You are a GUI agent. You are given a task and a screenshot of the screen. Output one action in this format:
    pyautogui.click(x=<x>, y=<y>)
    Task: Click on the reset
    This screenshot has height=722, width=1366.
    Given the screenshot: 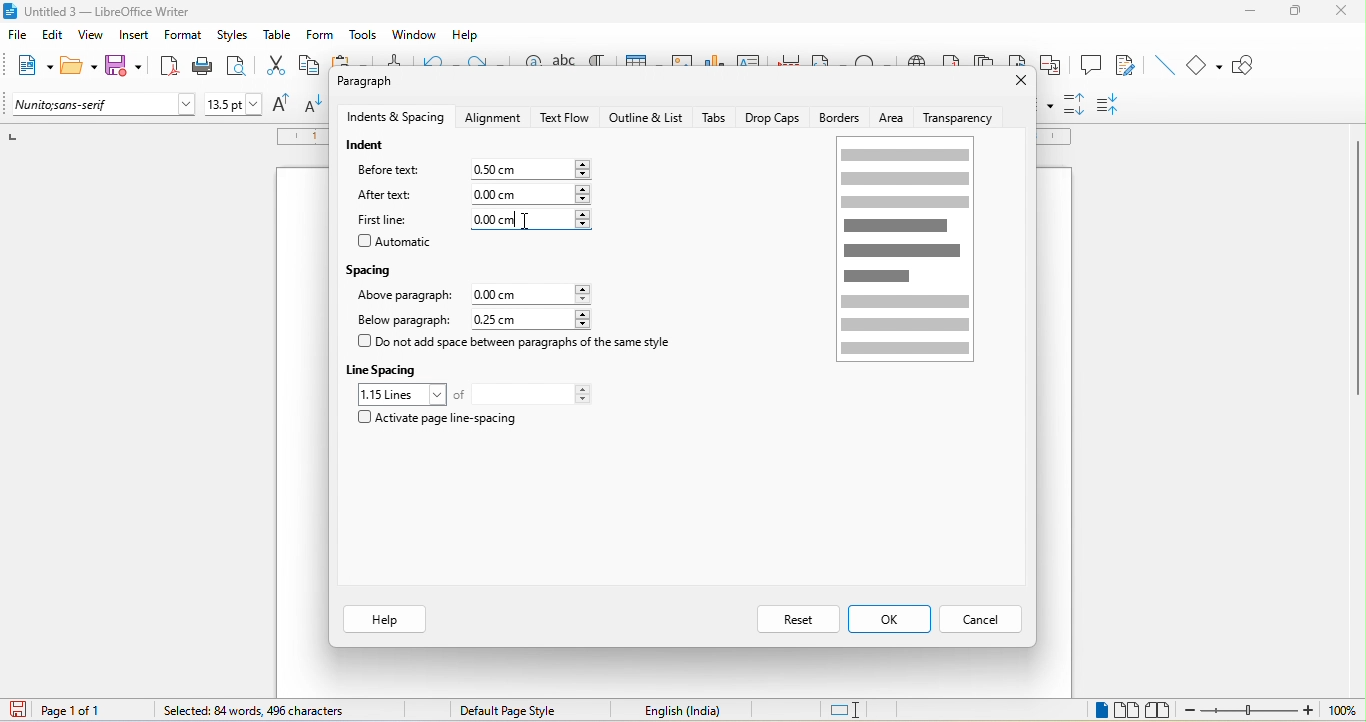 What is the action you would take?
    pyautogui.click(x=800, y=620)
    